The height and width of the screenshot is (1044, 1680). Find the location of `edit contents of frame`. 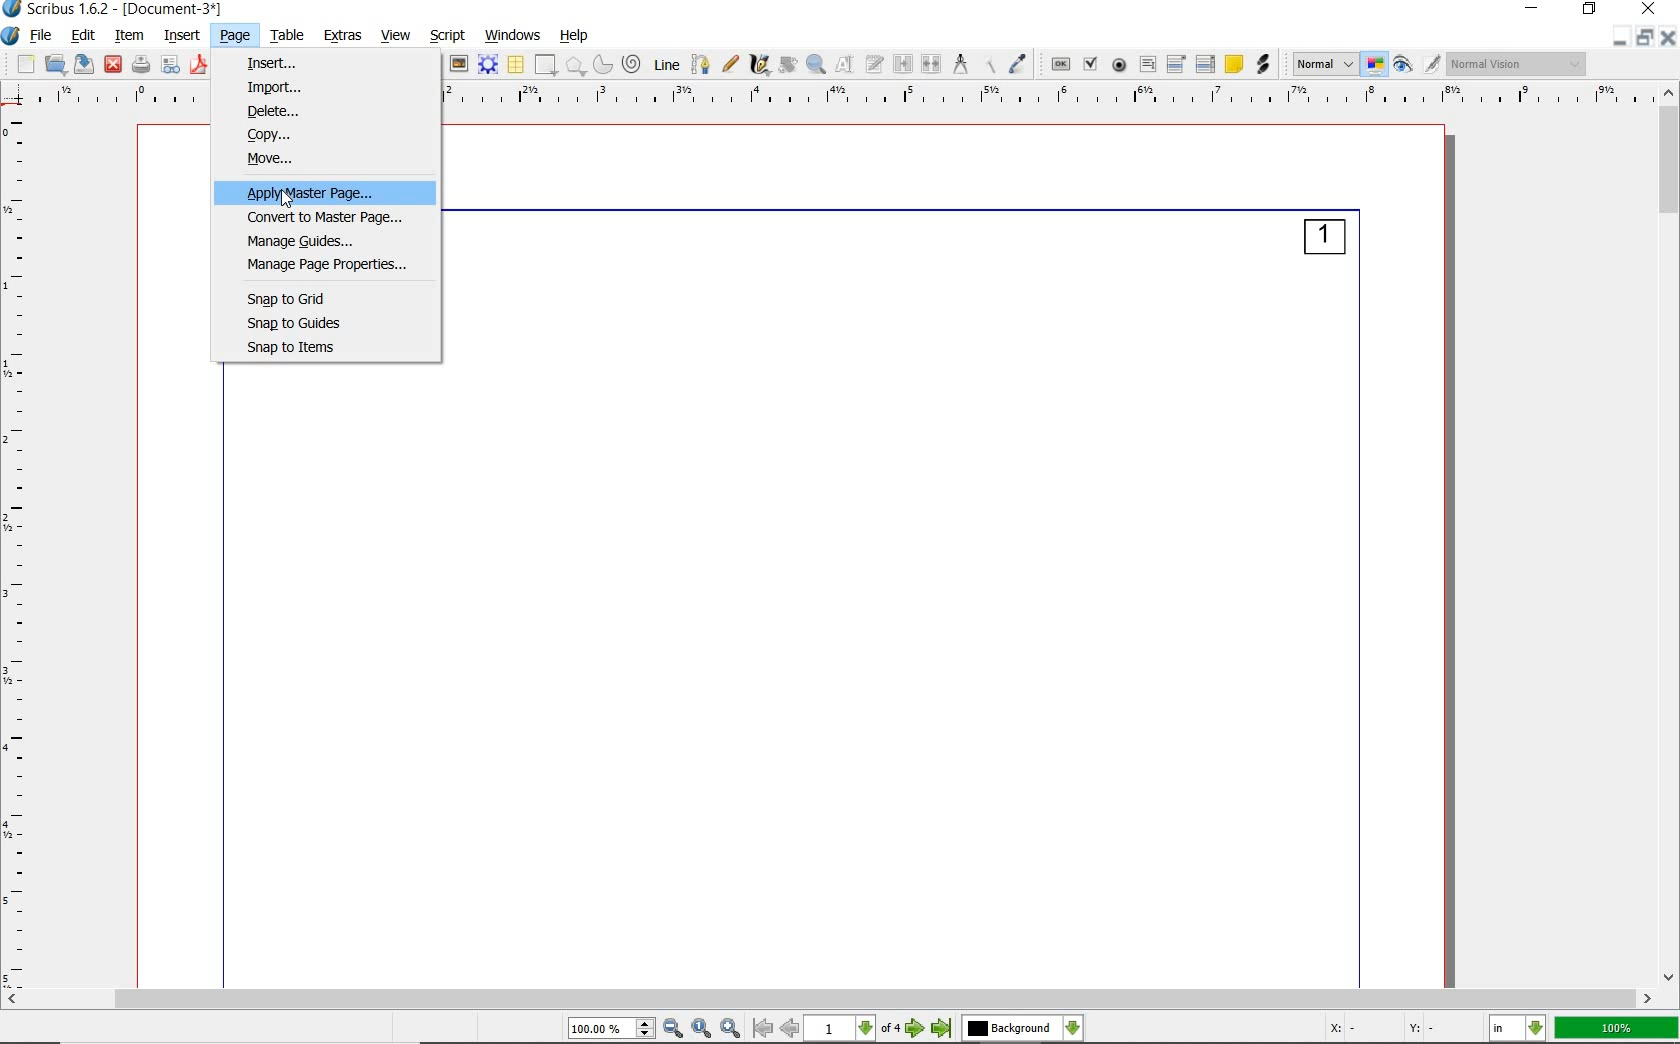

edit contents of frame is located at coordinates (844, 65).